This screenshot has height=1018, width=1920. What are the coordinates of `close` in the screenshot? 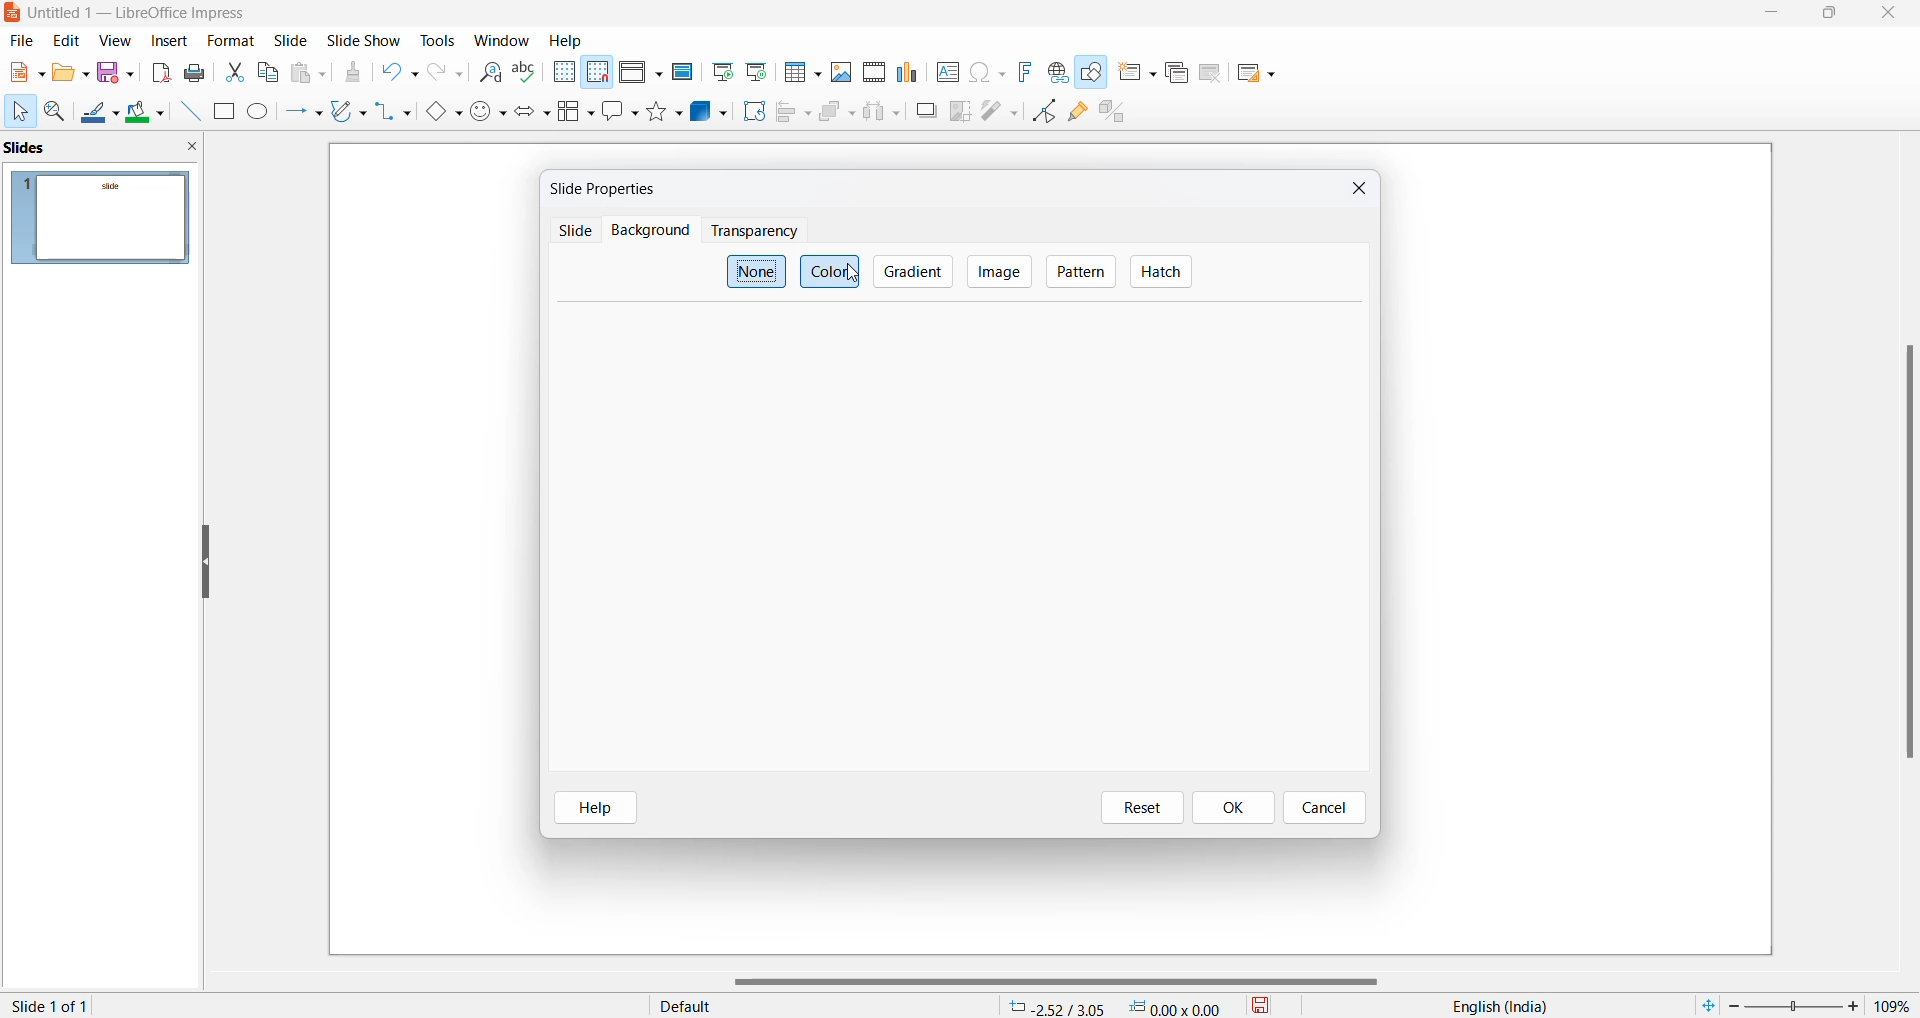 It's located at (1892, 14).